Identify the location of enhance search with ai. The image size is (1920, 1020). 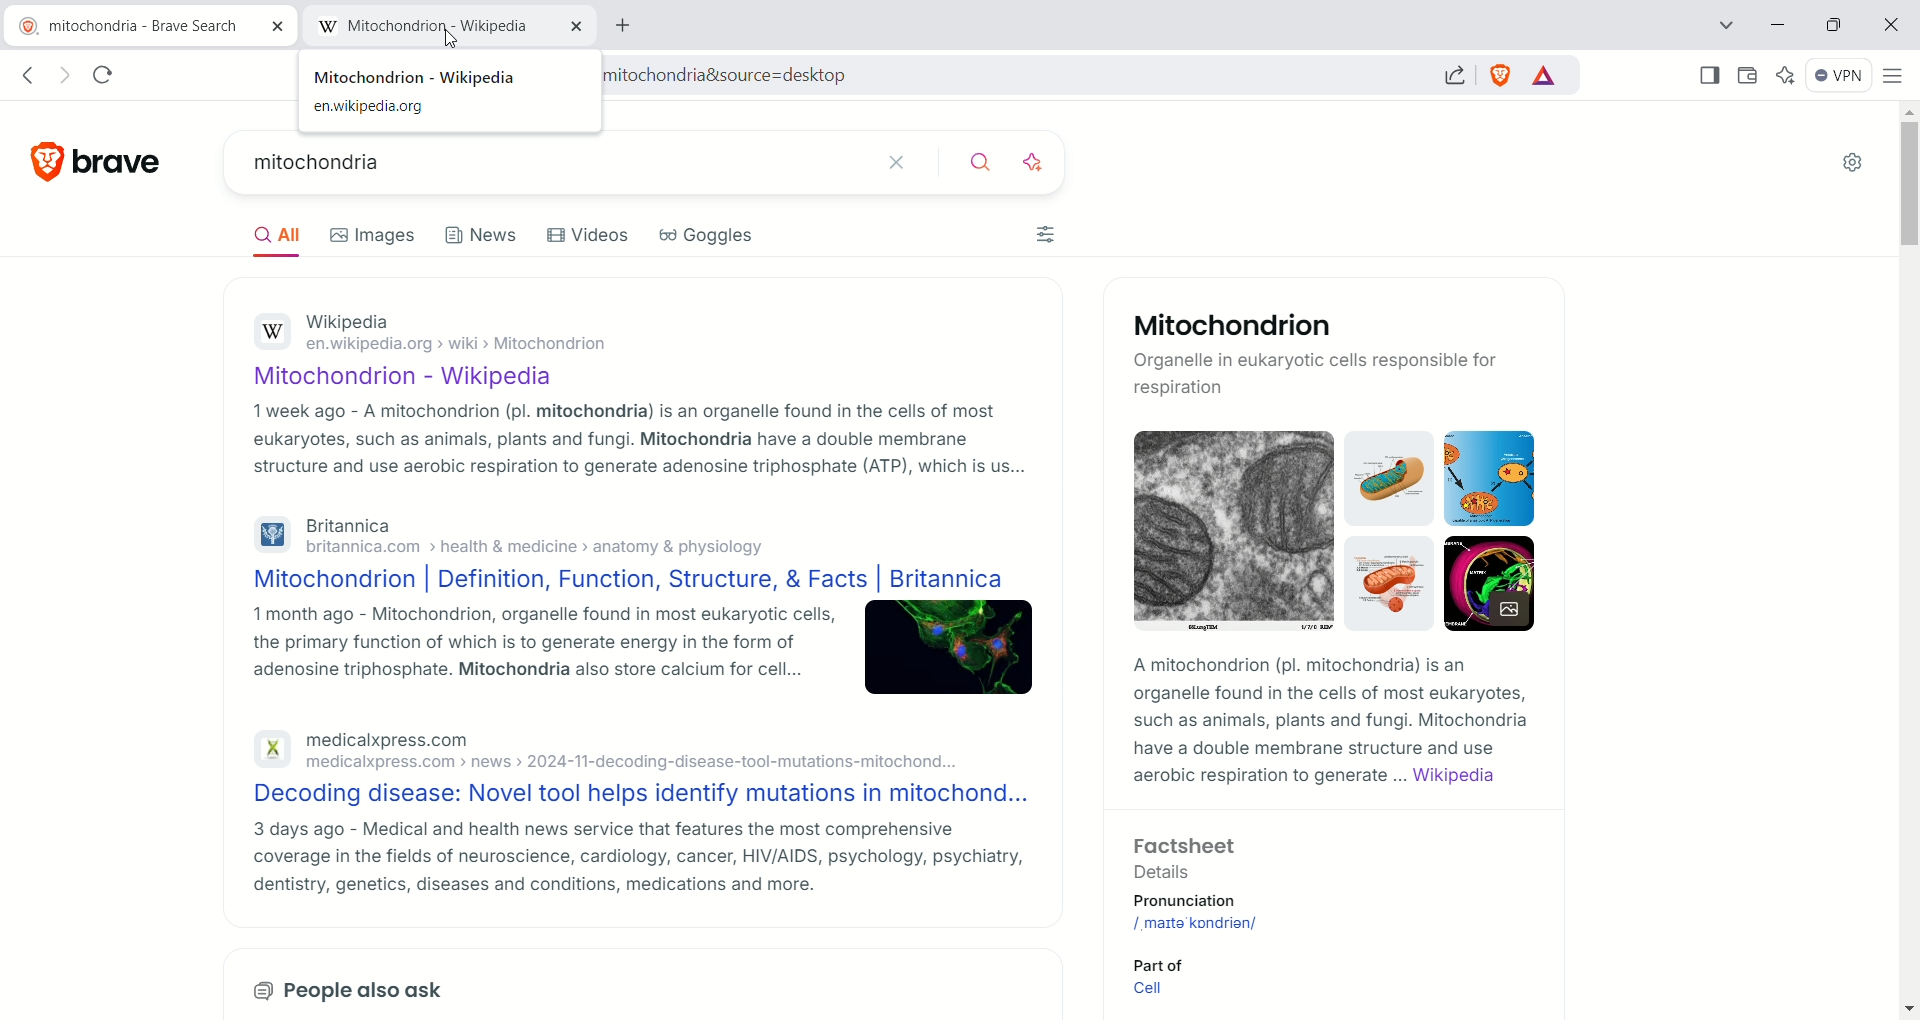
(1035, 164).